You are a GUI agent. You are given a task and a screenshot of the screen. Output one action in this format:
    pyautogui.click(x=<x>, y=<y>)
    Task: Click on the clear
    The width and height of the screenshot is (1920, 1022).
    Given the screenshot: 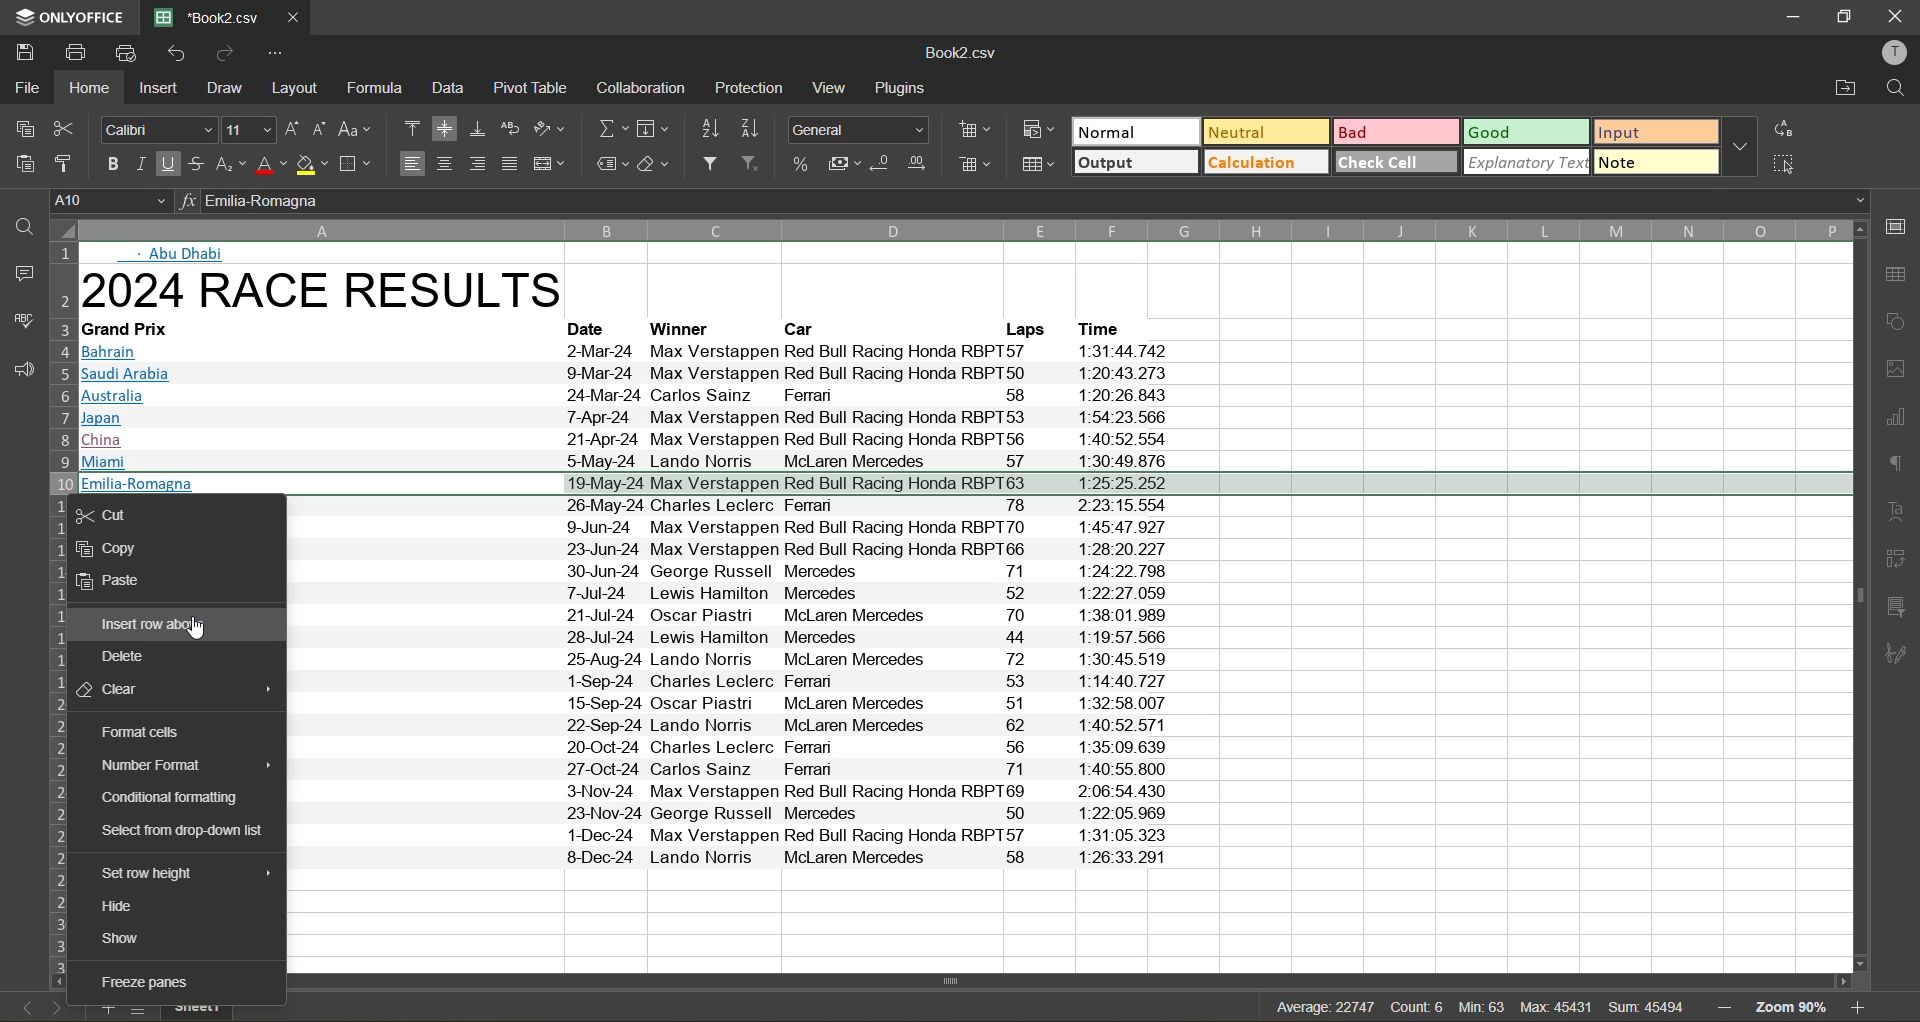 What is the action you would take?
    pyautogui.click(x=172, y=691)
    